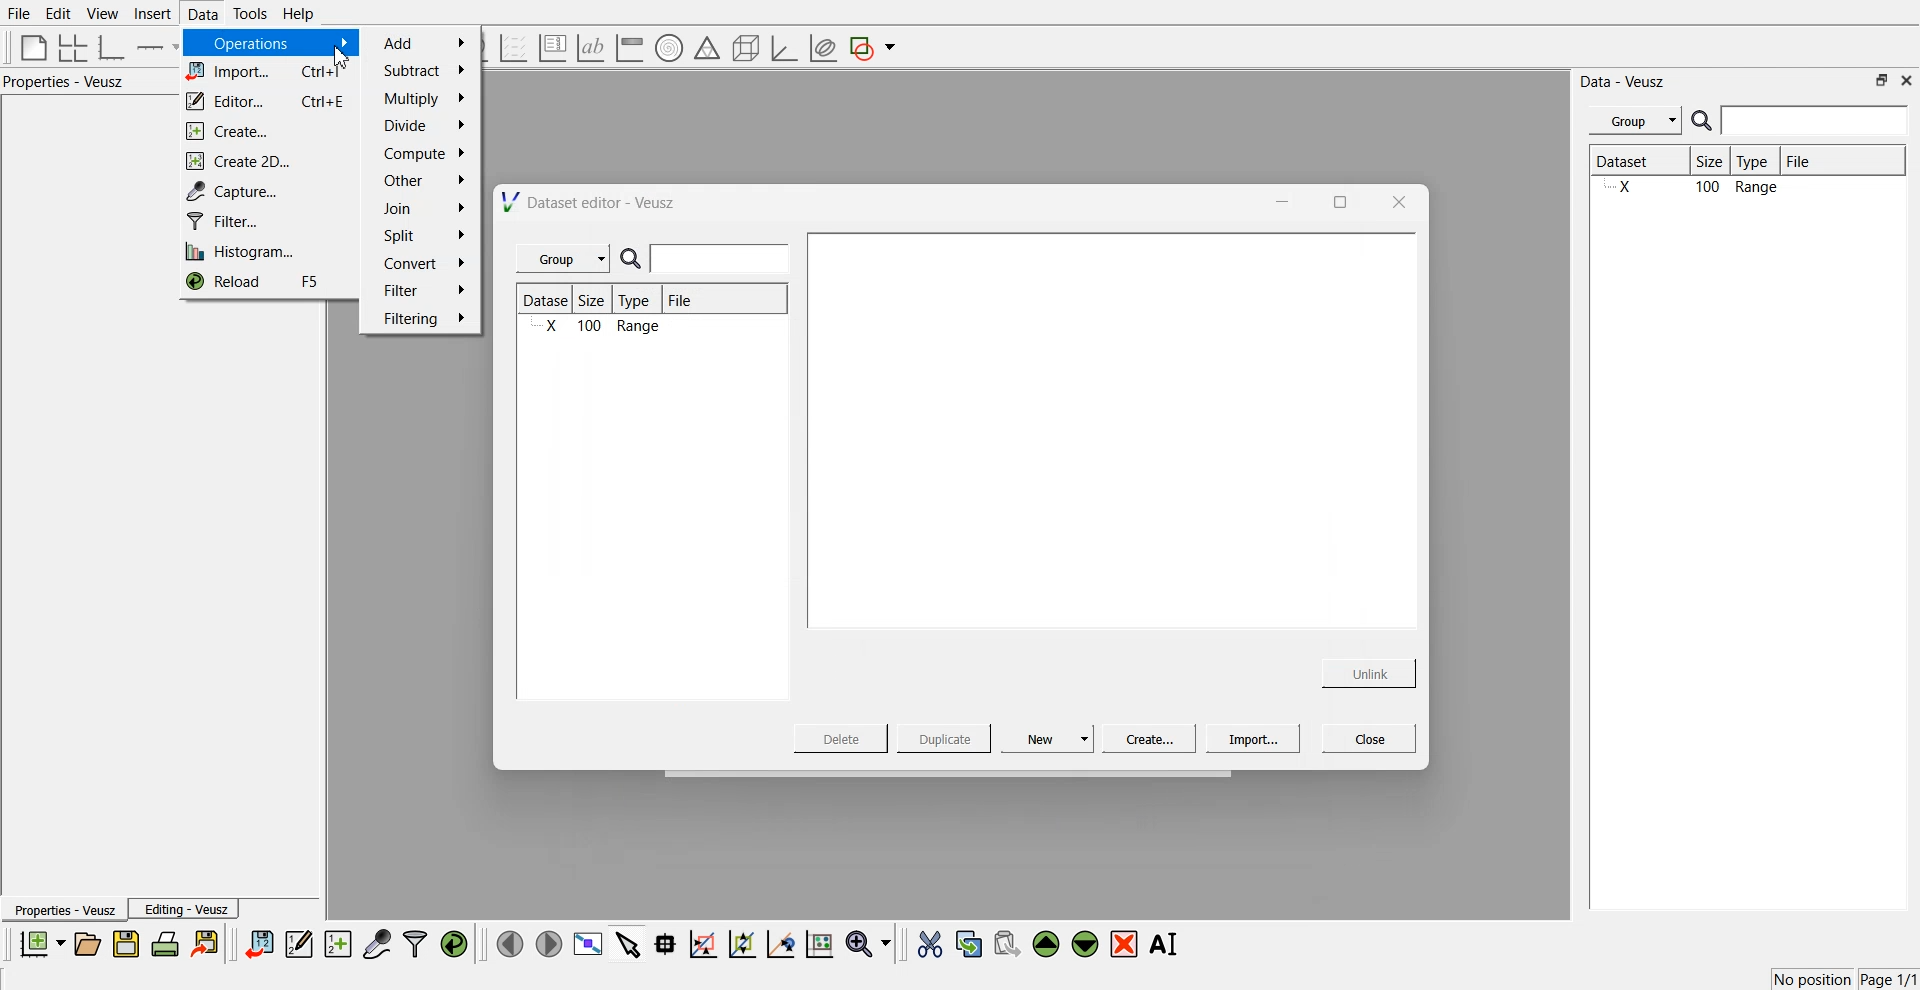 This screenshot has width=1920, height=990. Describe the element at coordinates (424, 153) in the screenshot. I see `Compute` at that location.